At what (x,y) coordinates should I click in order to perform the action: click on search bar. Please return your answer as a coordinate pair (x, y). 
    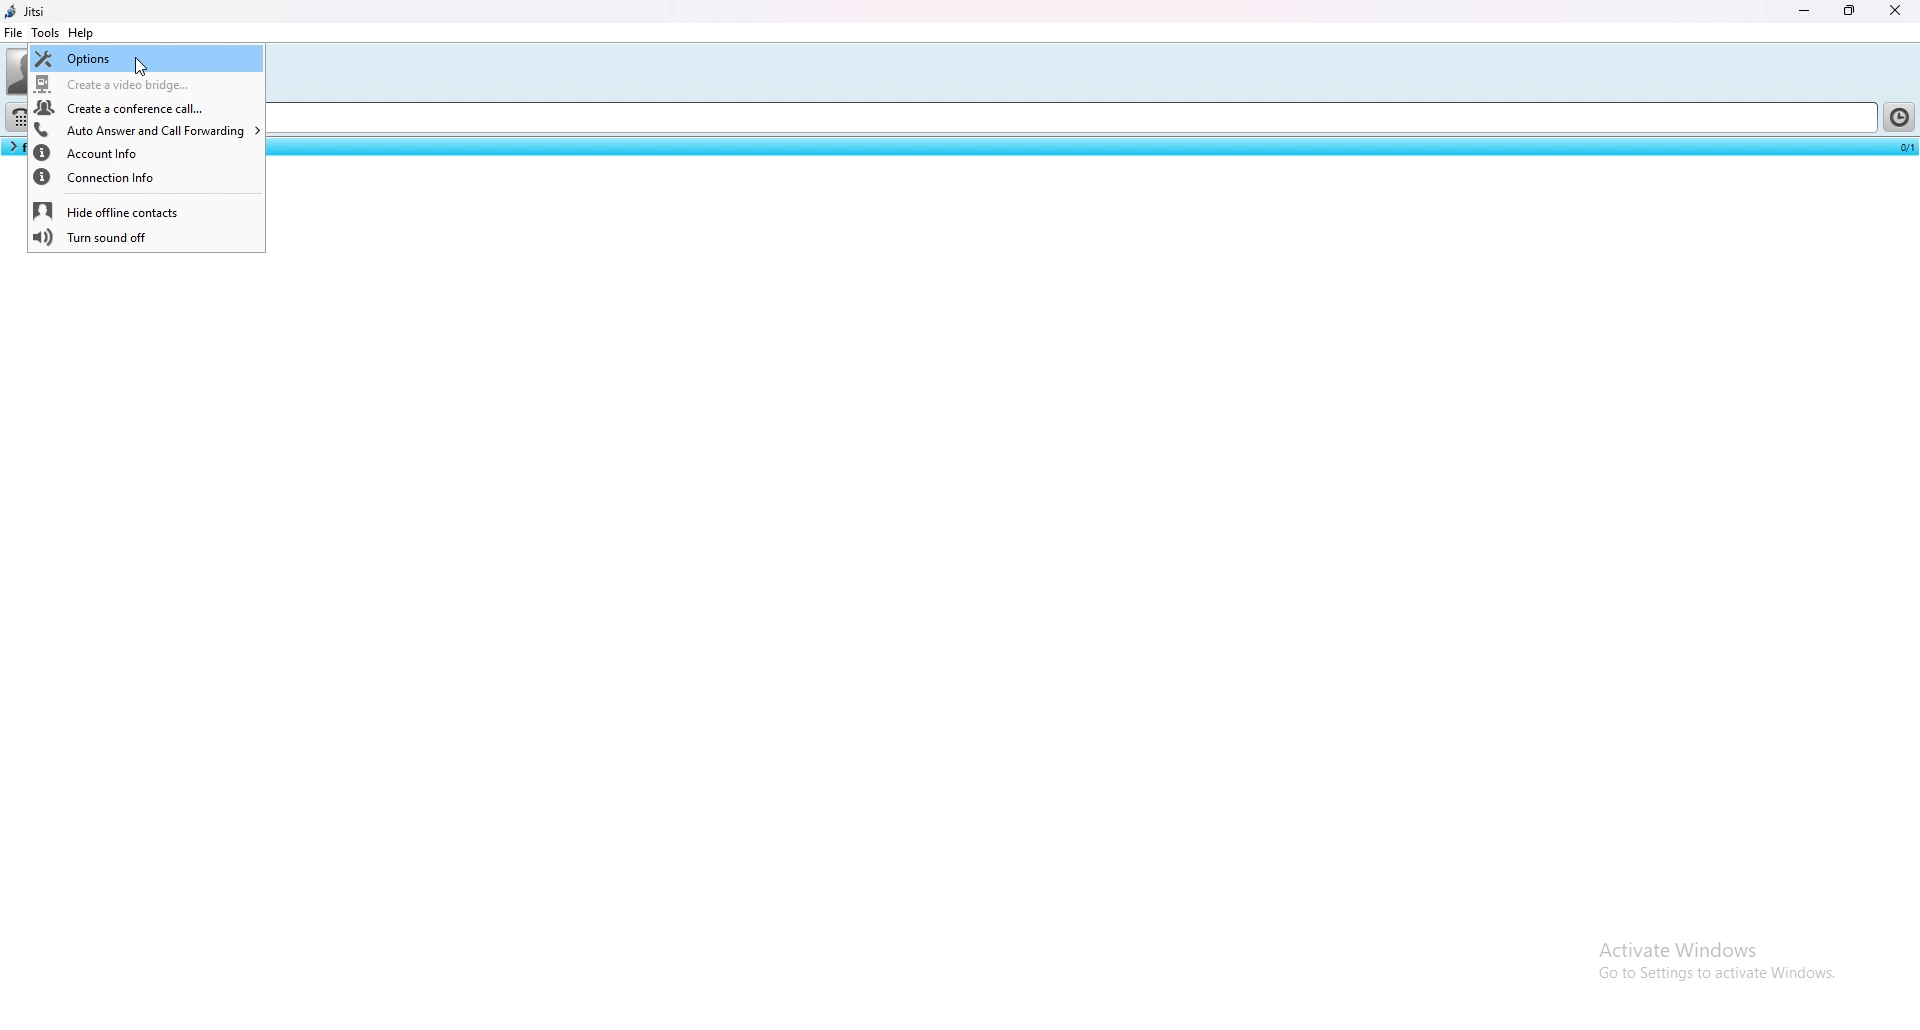
    Looking at the image, I should click on (1078, 119).